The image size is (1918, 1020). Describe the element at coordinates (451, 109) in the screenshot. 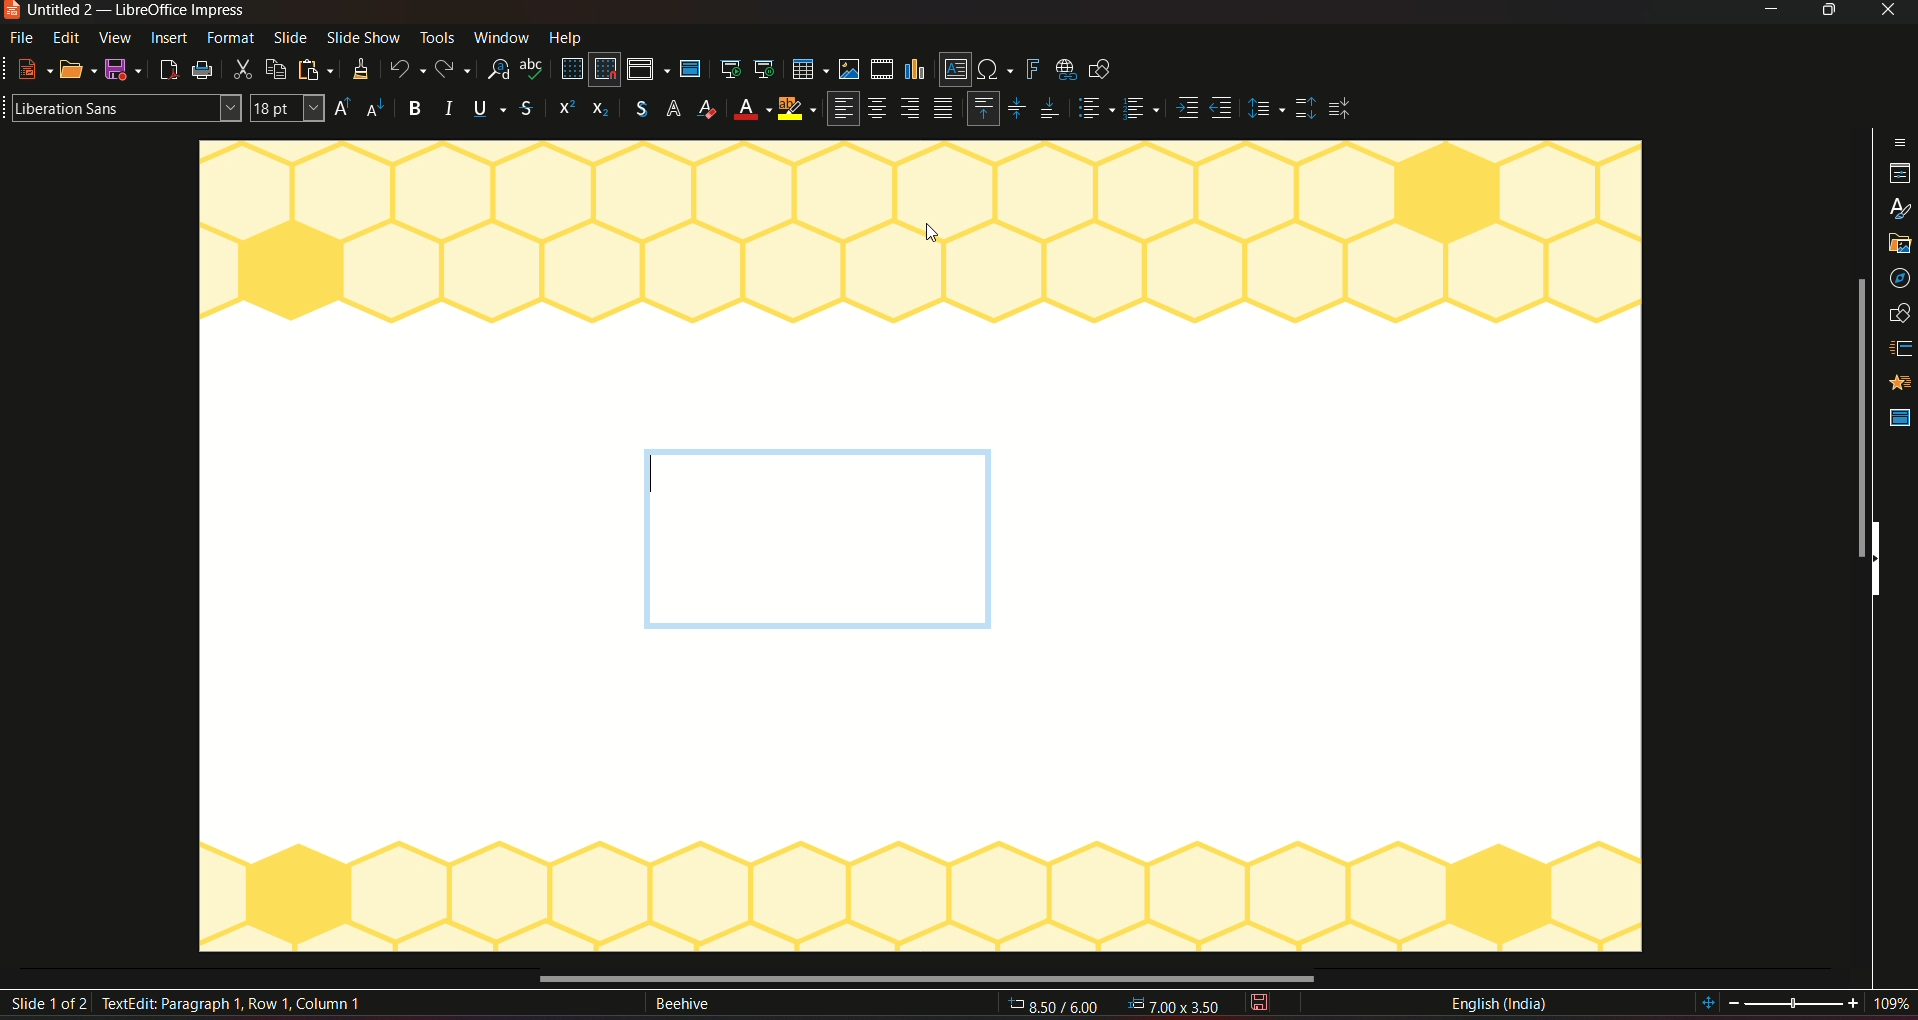

I see `Italic` at that location.